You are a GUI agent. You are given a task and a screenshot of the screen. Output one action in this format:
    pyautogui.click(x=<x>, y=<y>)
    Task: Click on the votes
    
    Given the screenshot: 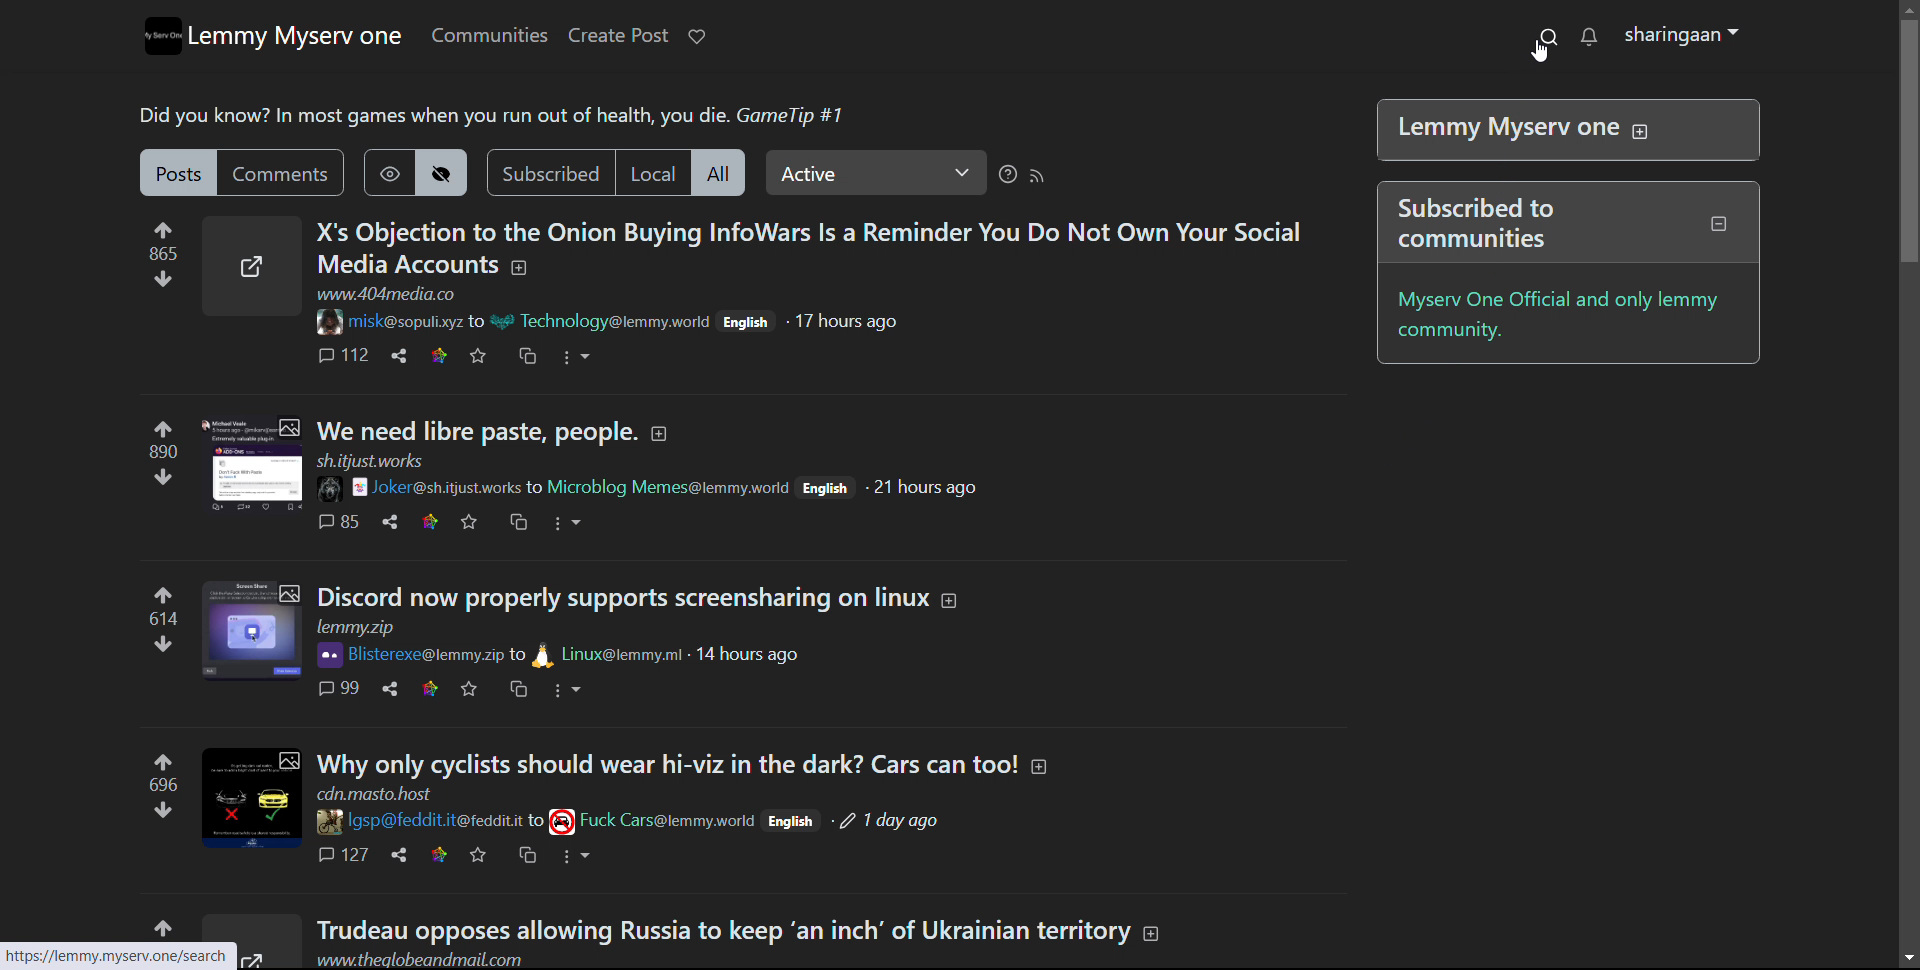 What is the action you would take?
    pyautogui.click(x=154, y=621)
    